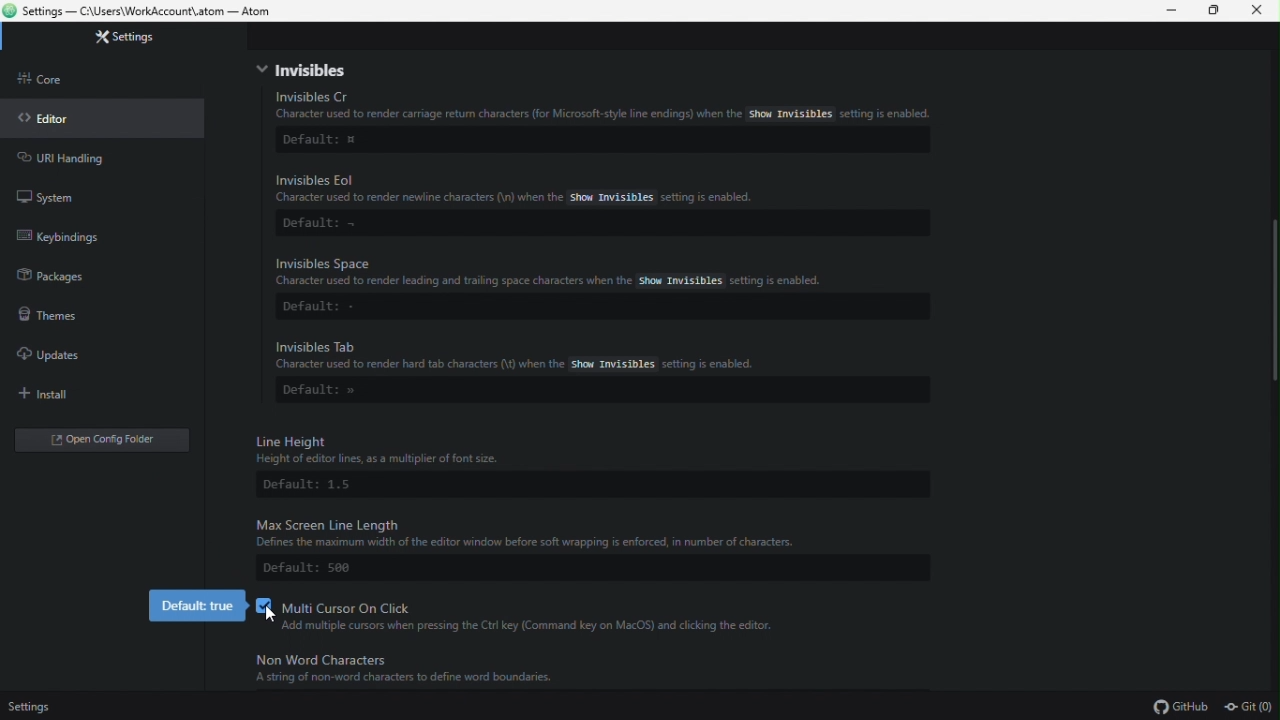 This screenshot has height=720, width=1280. Describe the element at coordinates (528, 191) in the screenshot. I see `Invisibles Eol(Character used to render newline characters (\n) when the ‘Show invisibles setting is enabled.` at that location.